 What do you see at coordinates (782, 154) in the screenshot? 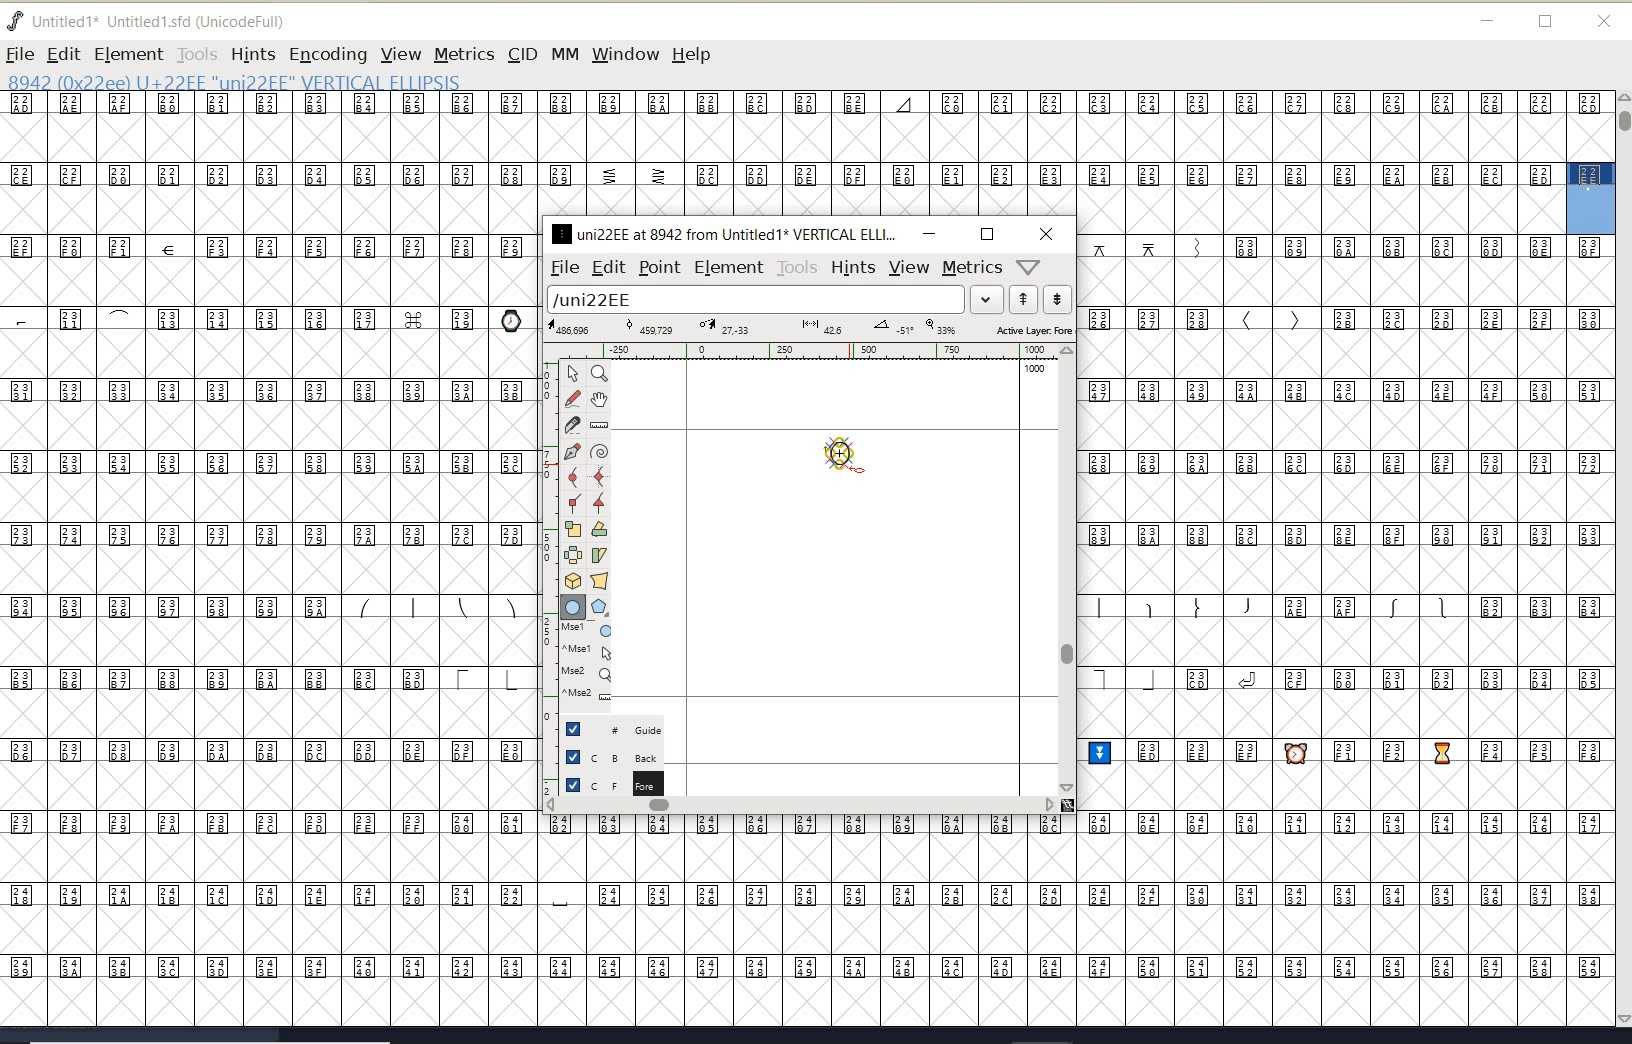
I see `GLYPHY CHARACTERS & NUMBERS` at bounding box center [782, 154].